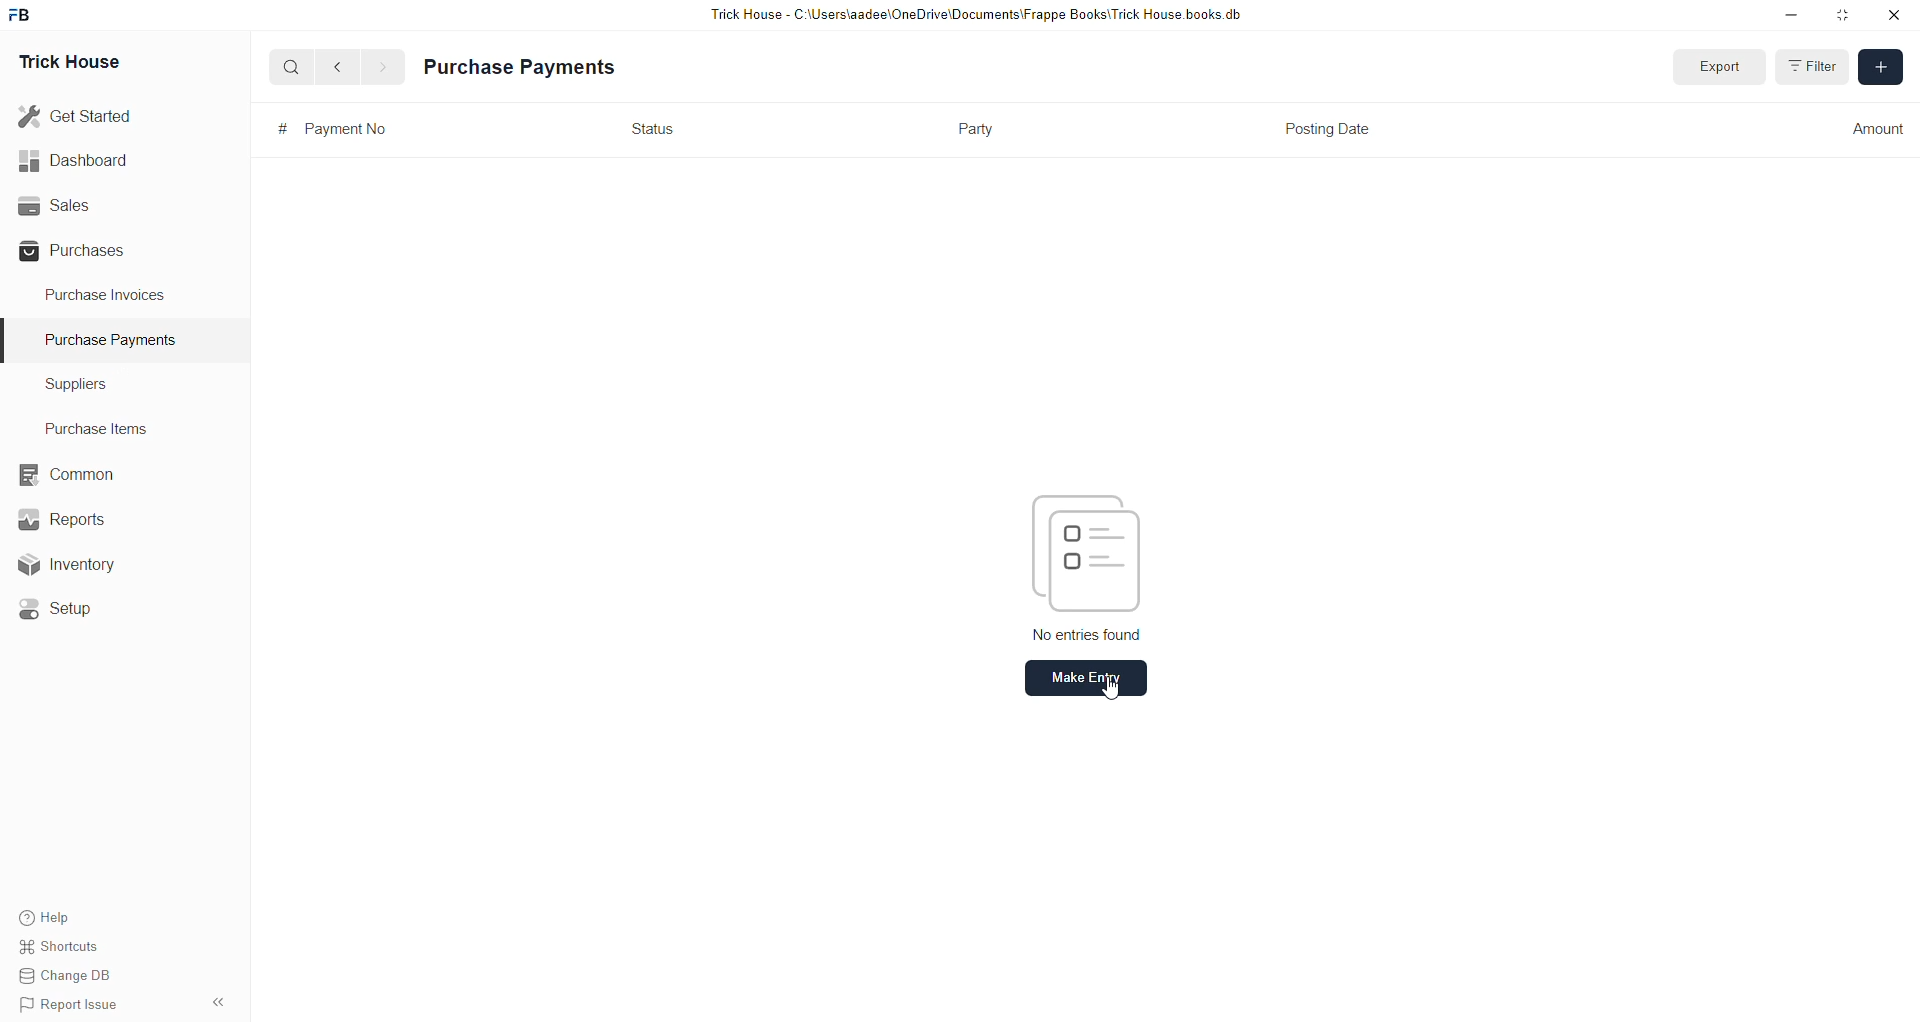  What do you see at coordinates (293, 67) in the screenshot?
I see `search` at bounding box center [293, 67].